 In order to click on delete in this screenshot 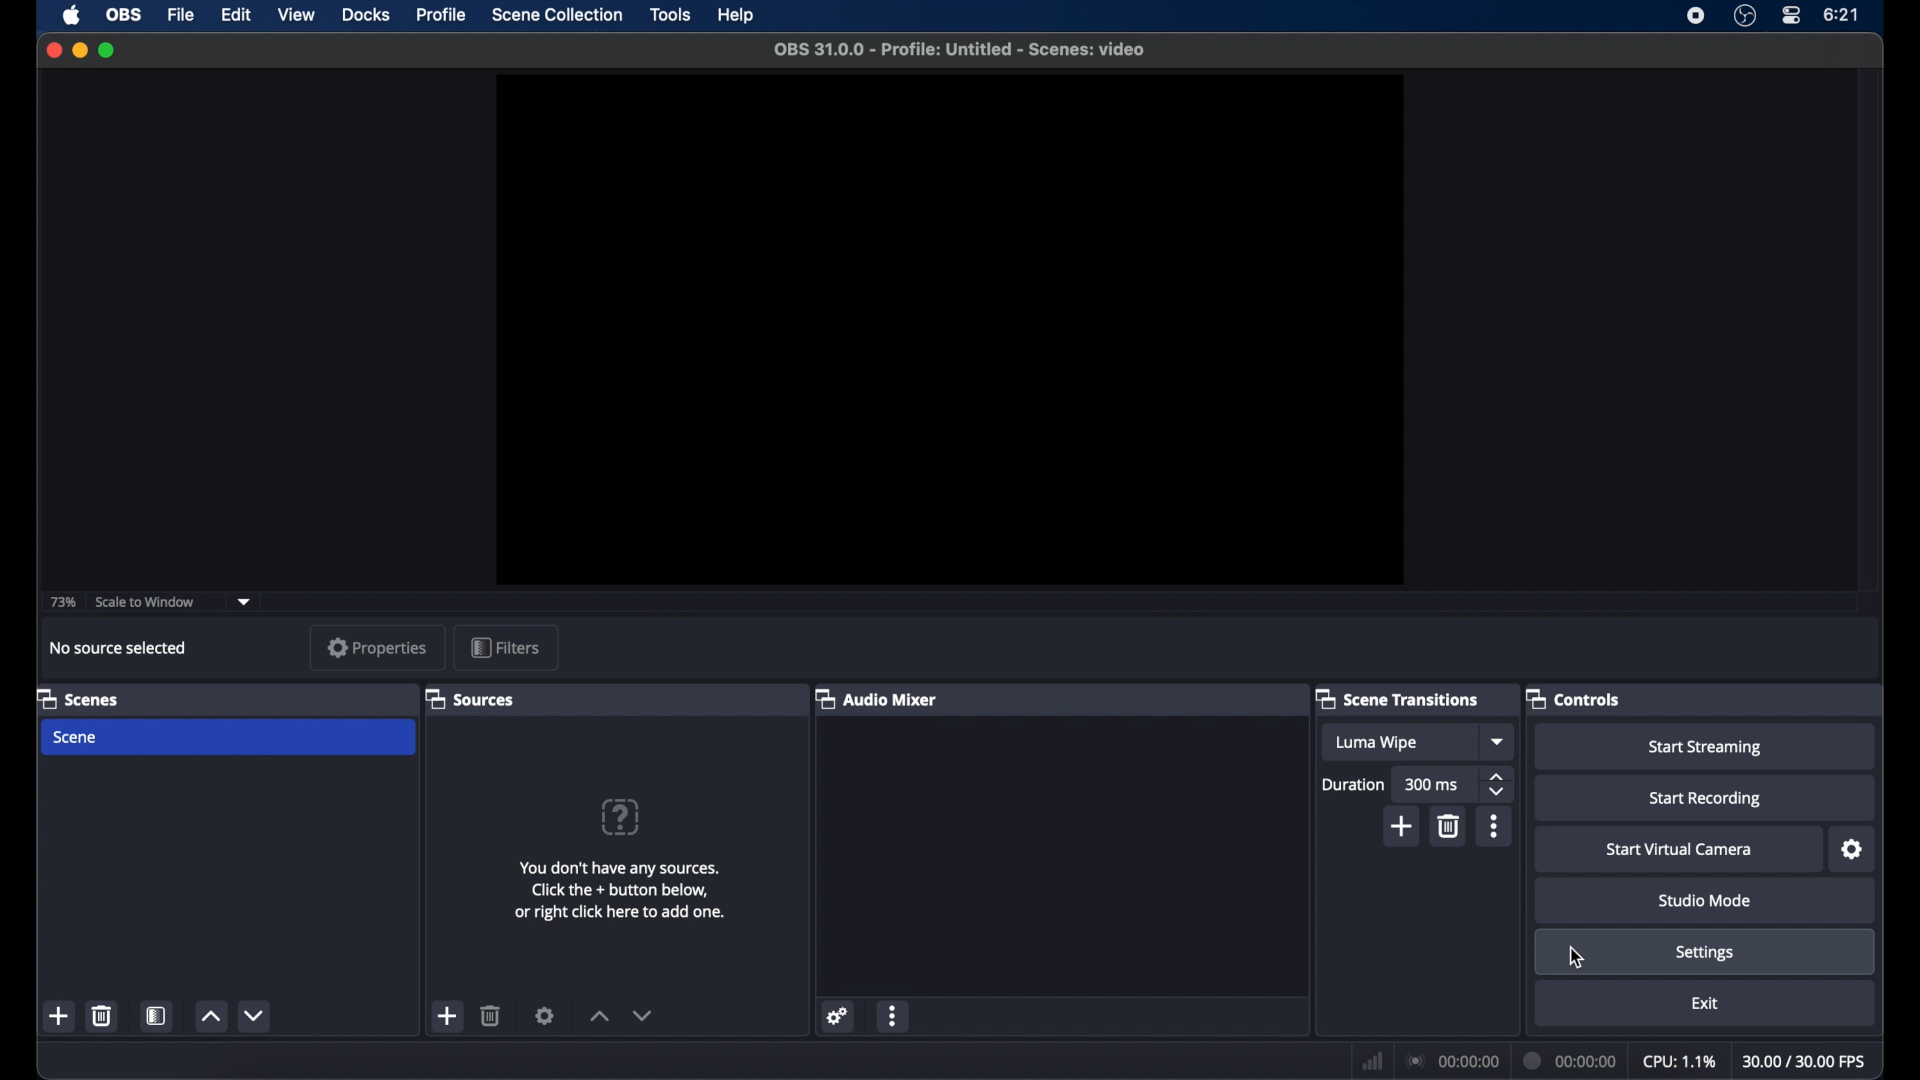, I will do `click(101, 1015)`.